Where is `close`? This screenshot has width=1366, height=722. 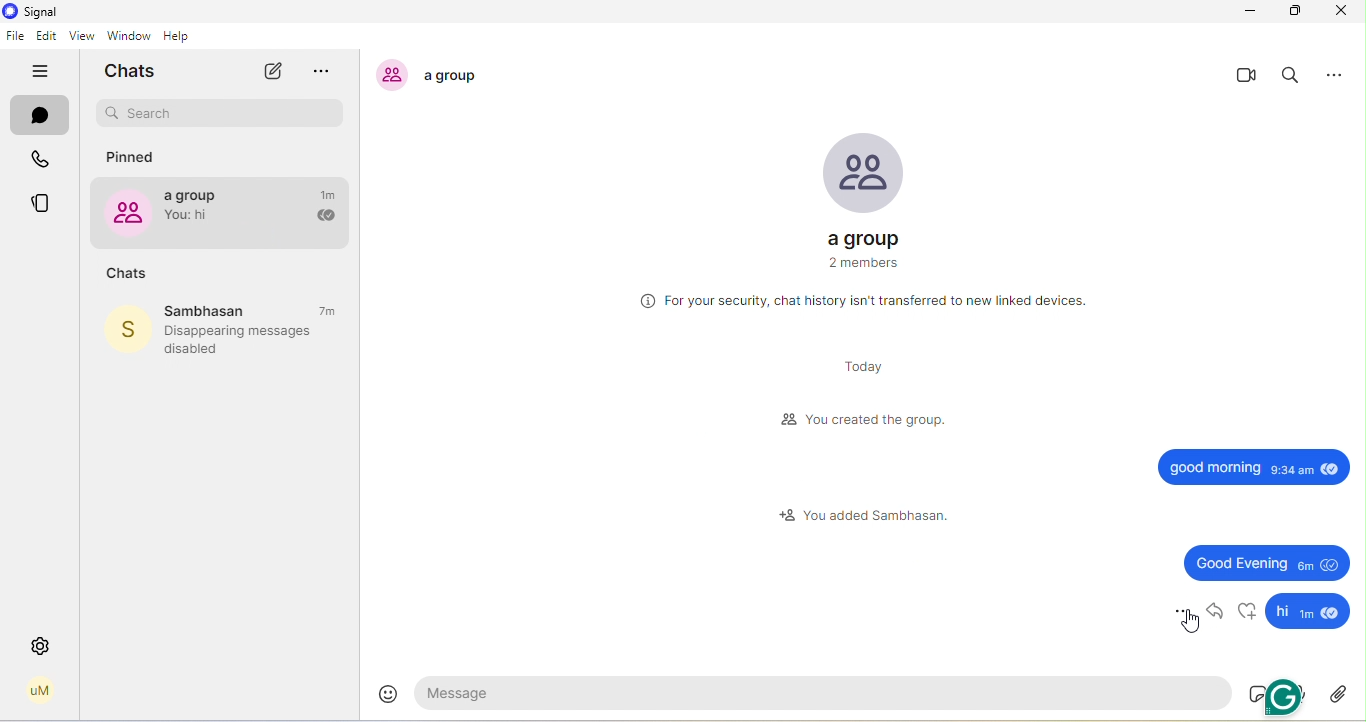 close is located at coordinates (1340, 10).